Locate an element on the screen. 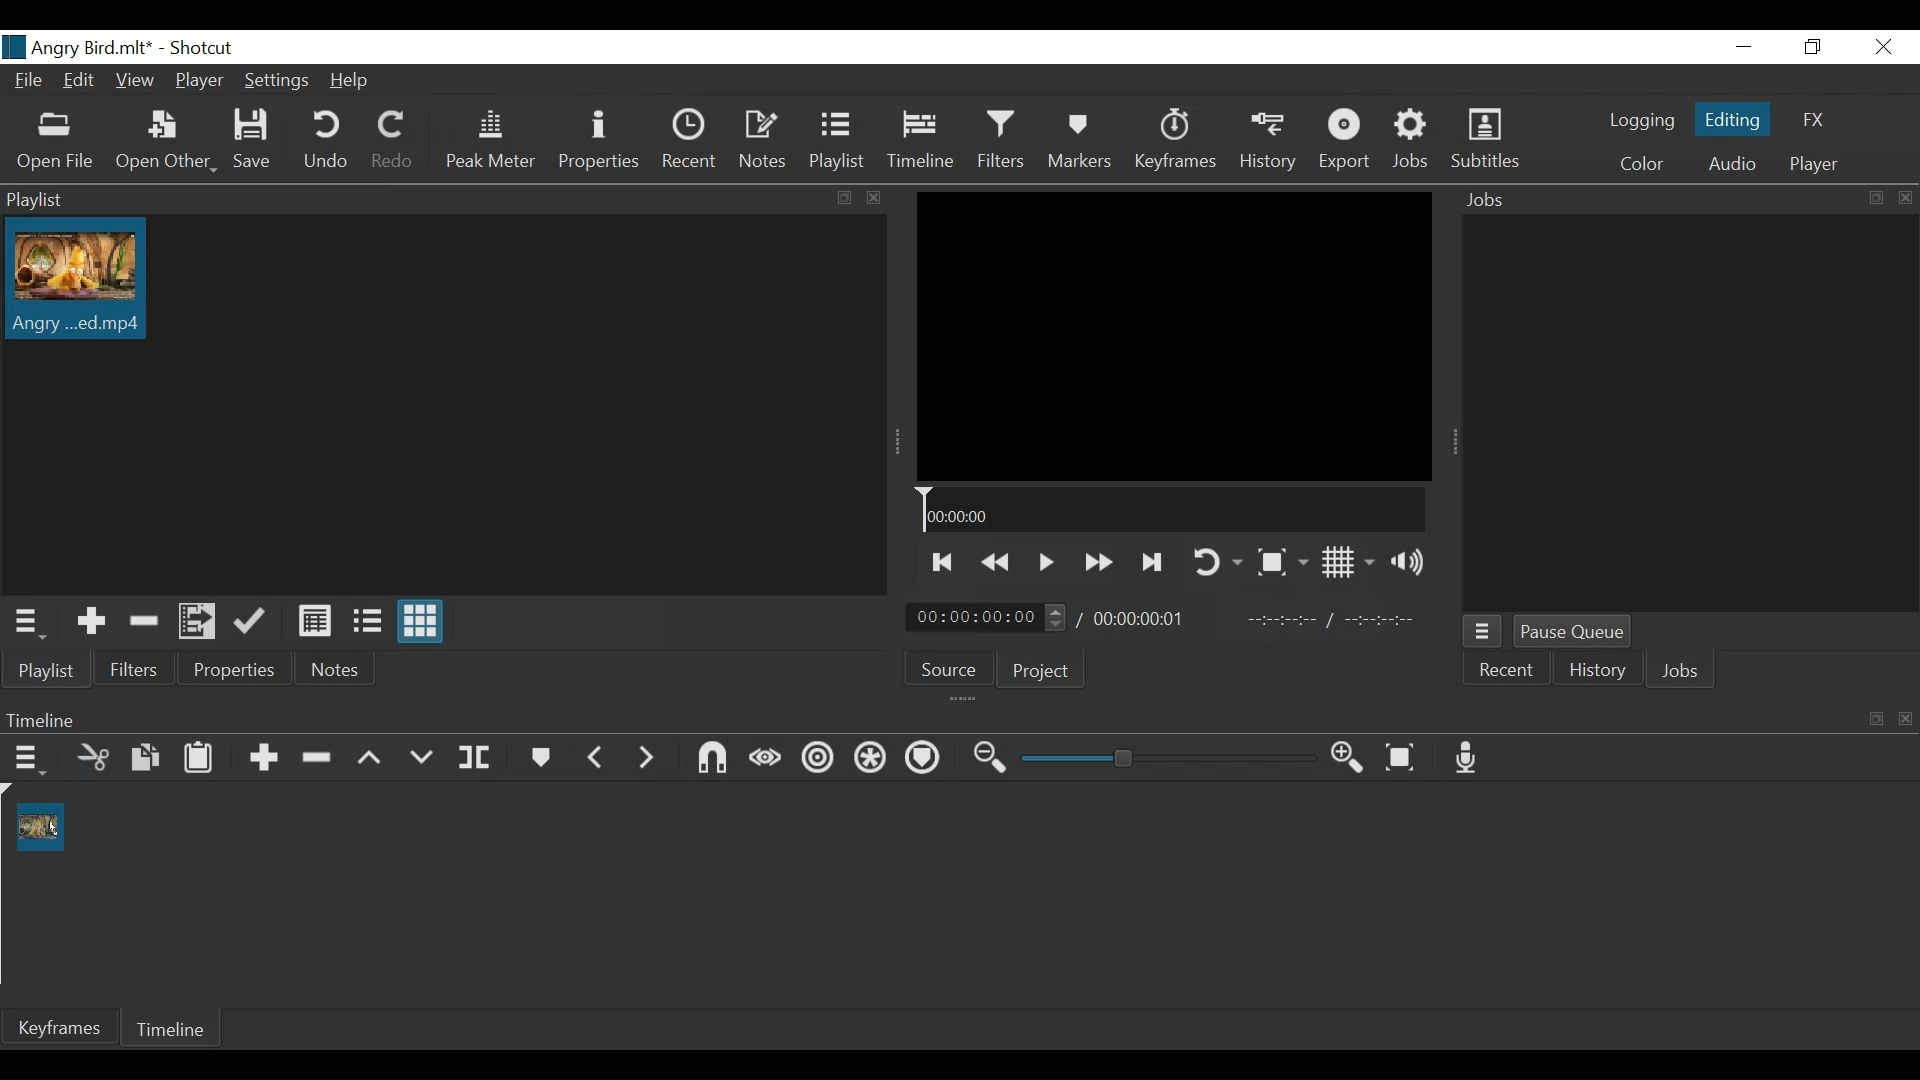 This screenshot has height=1080, width=1920. Timeline is located at coordinates (171, 1029).